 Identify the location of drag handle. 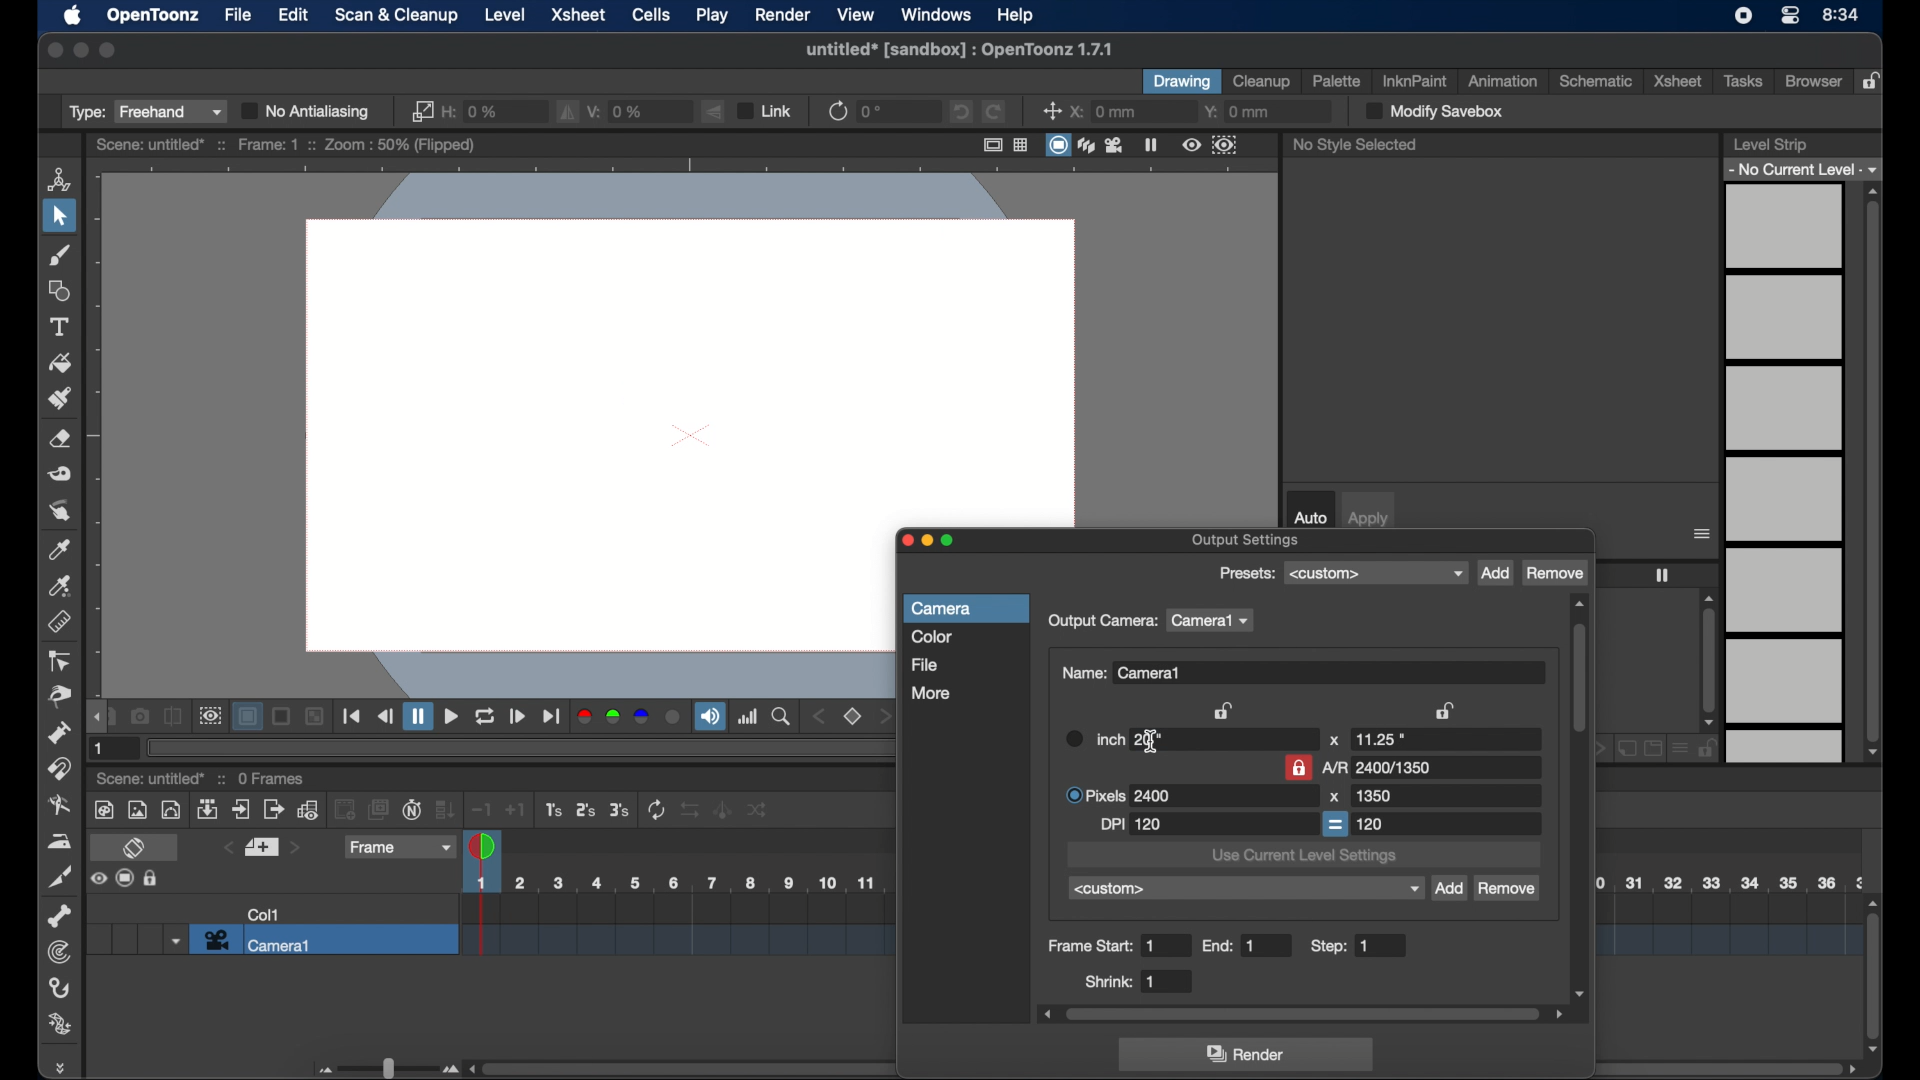
(64, 1067).